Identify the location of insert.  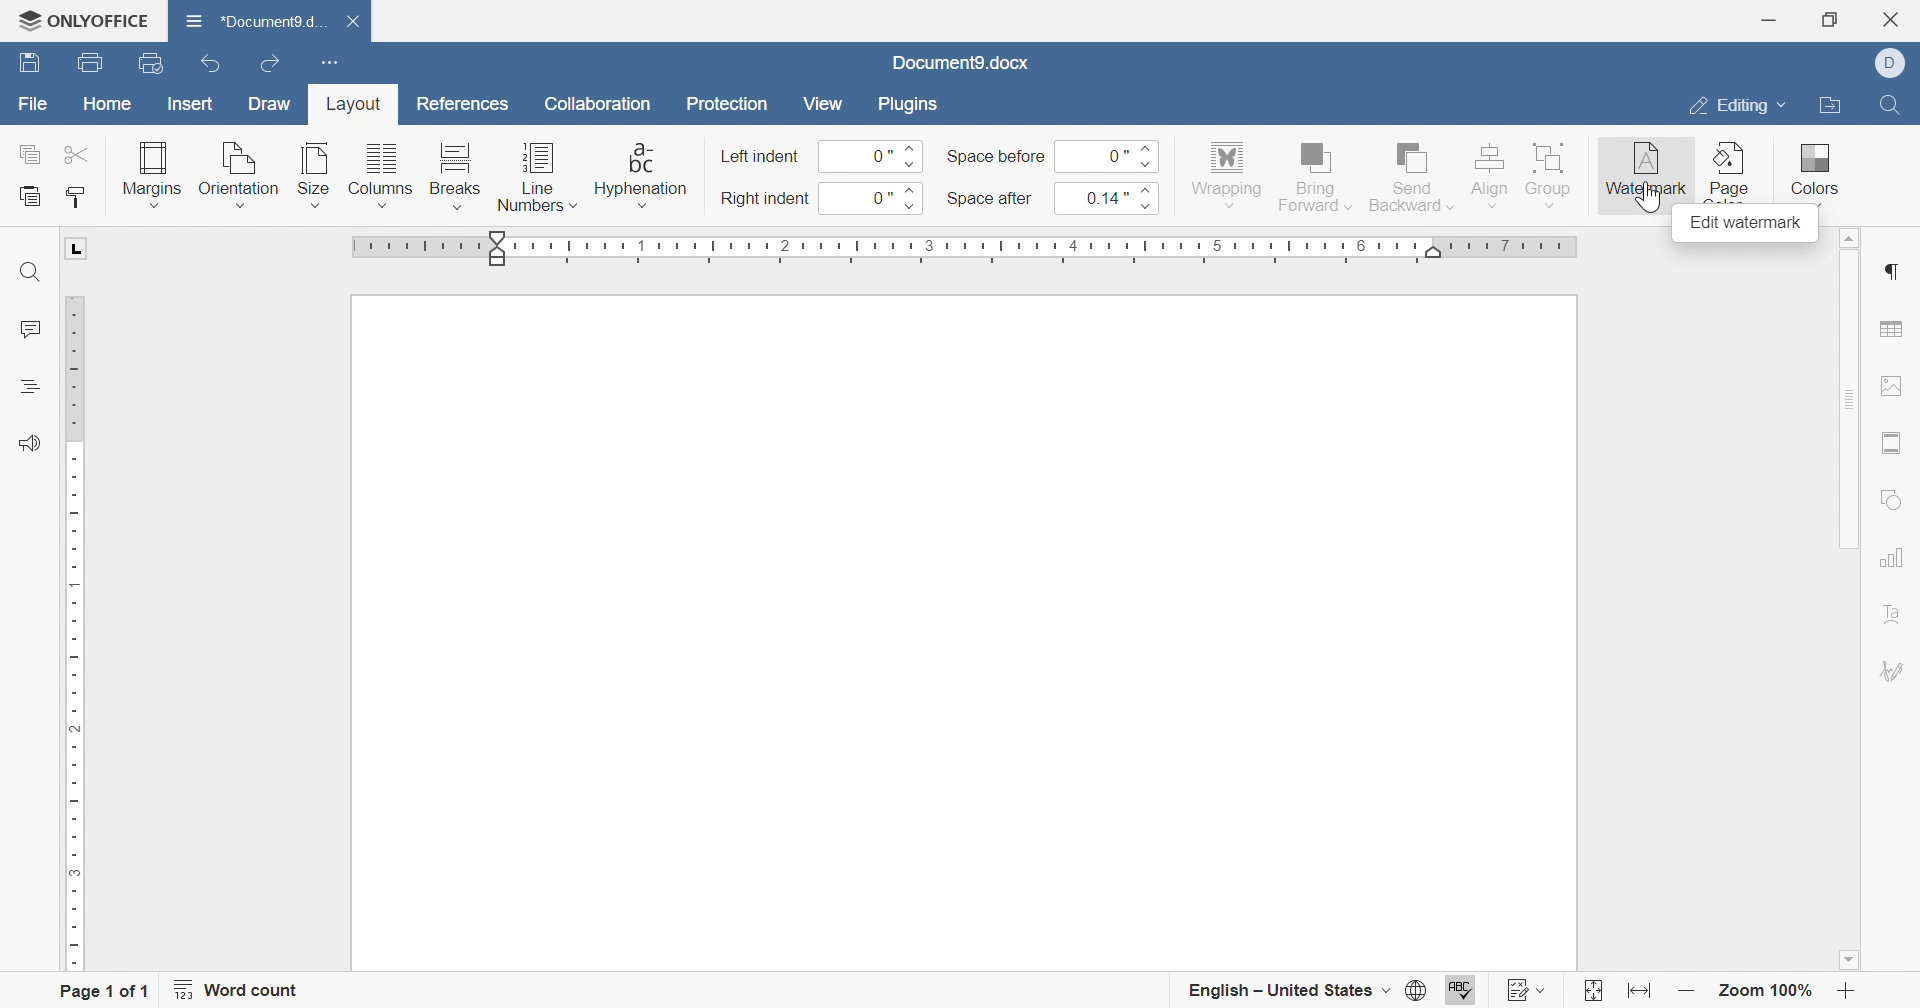
(186, 106).